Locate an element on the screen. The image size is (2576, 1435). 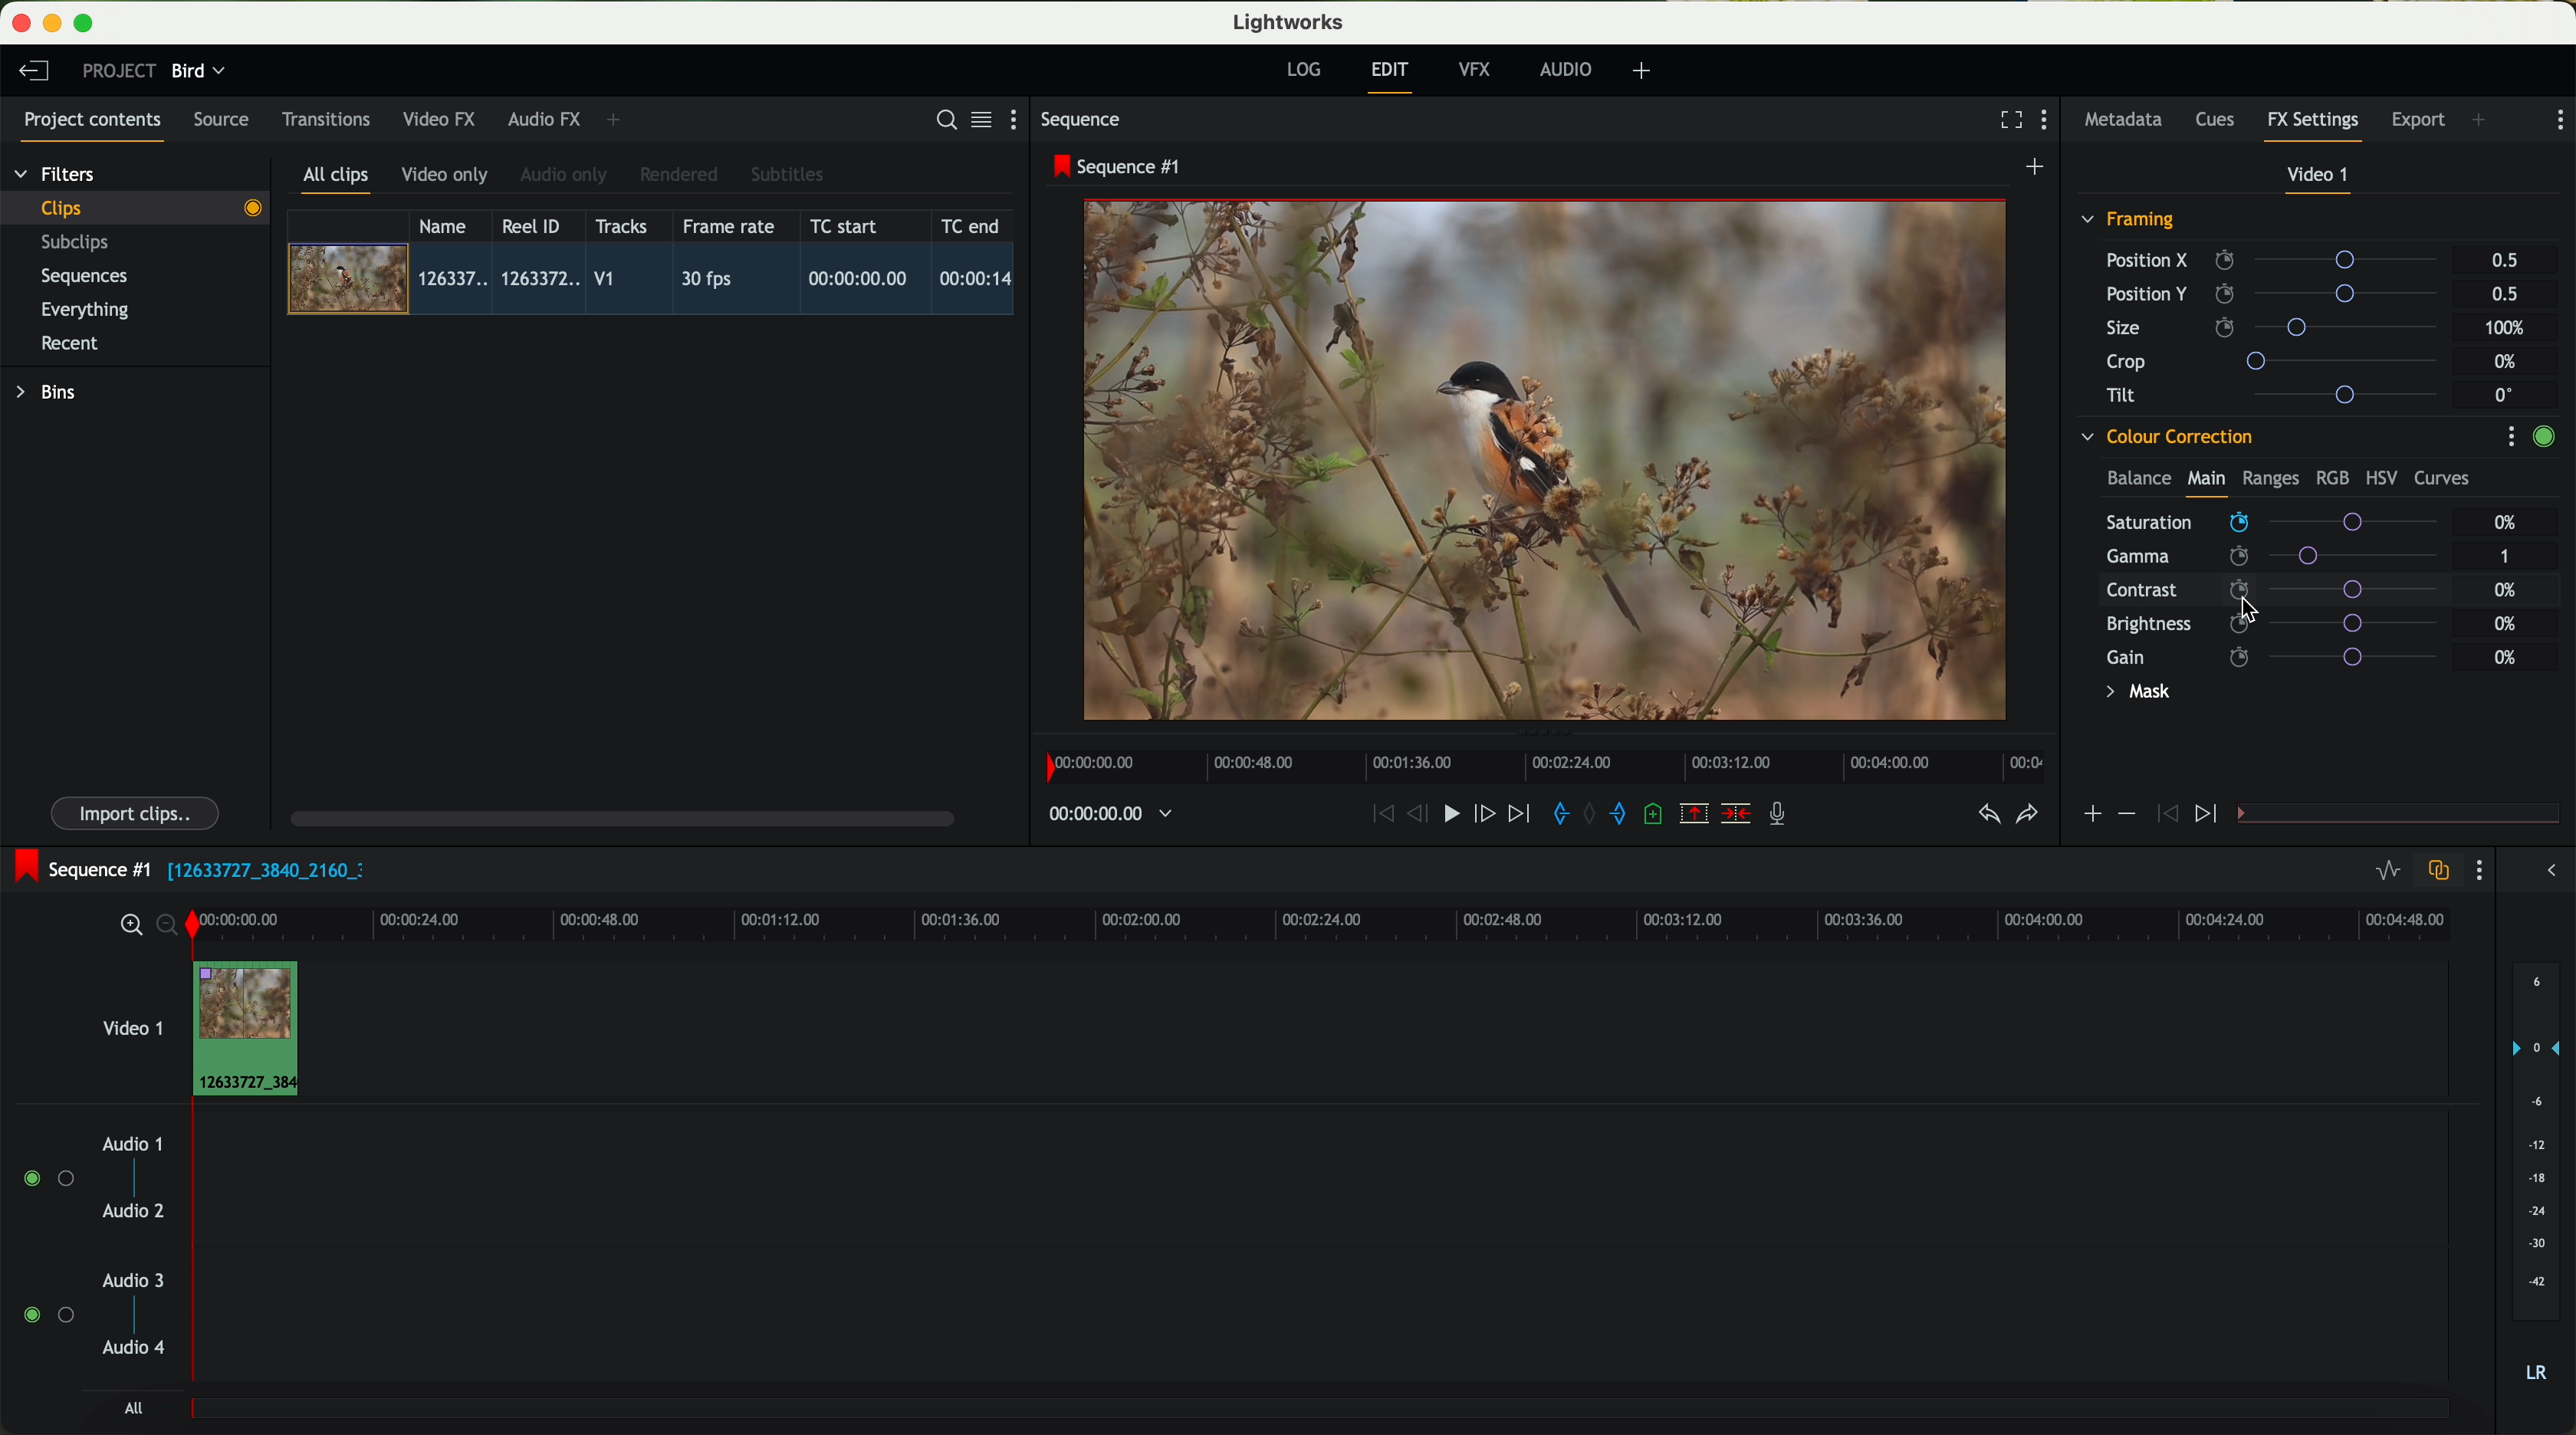
Reel ID is located at coordinates (536, 225).